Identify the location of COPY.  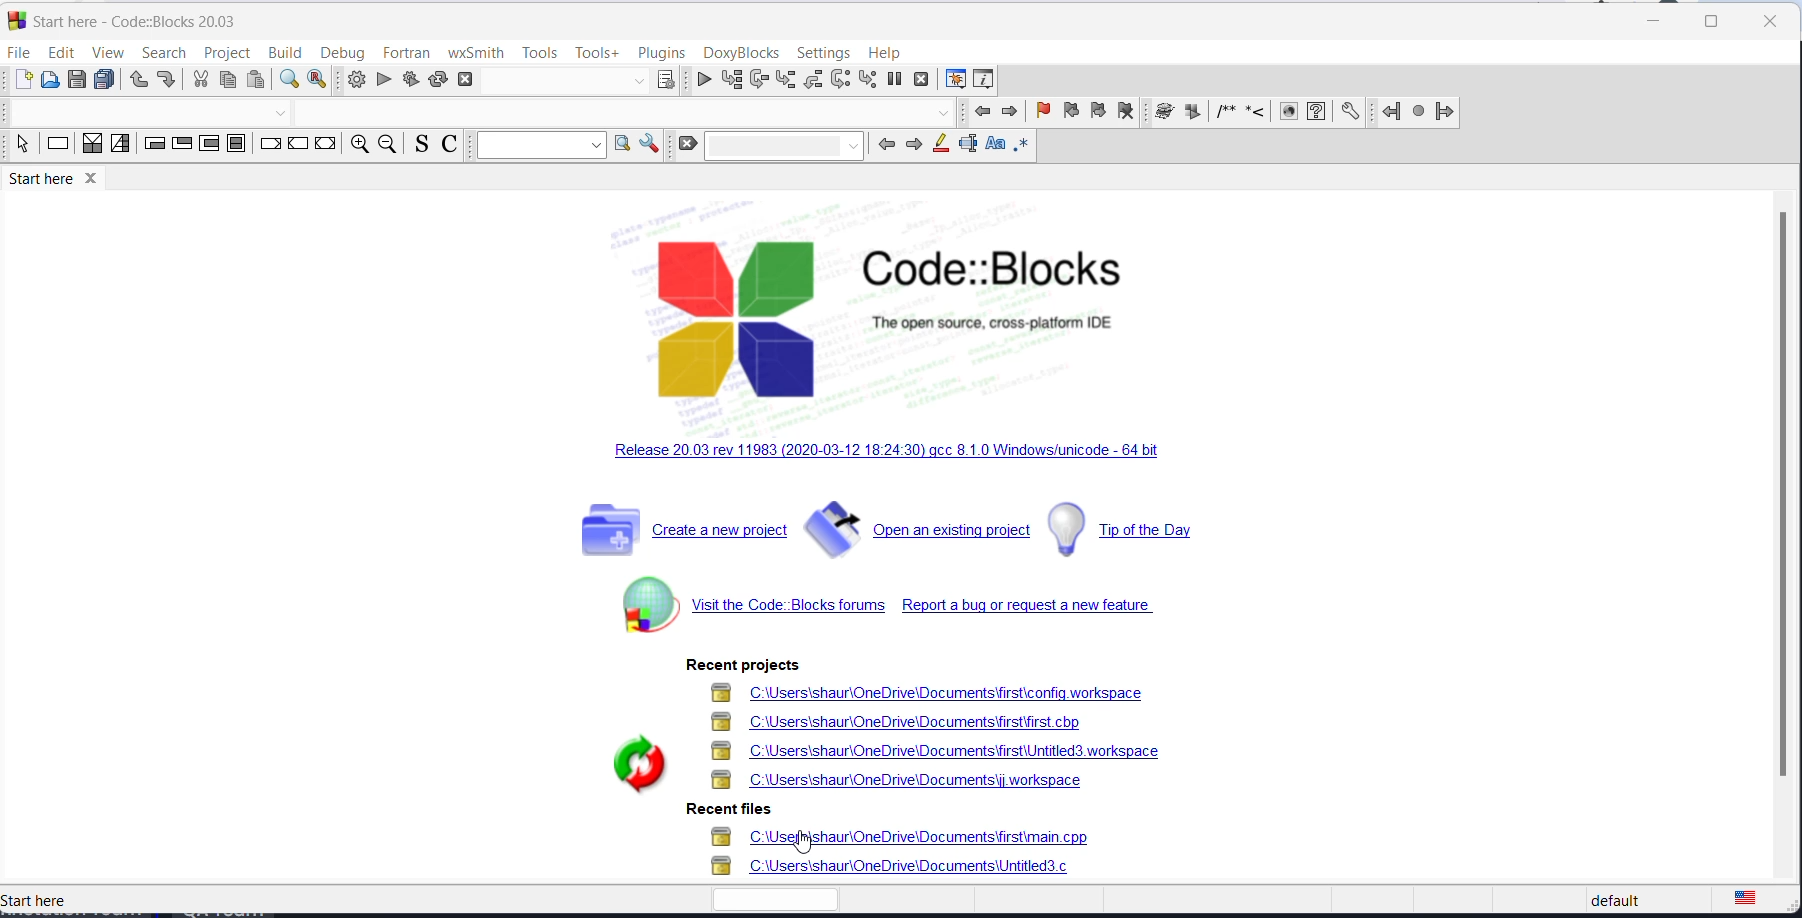
(226, 83).